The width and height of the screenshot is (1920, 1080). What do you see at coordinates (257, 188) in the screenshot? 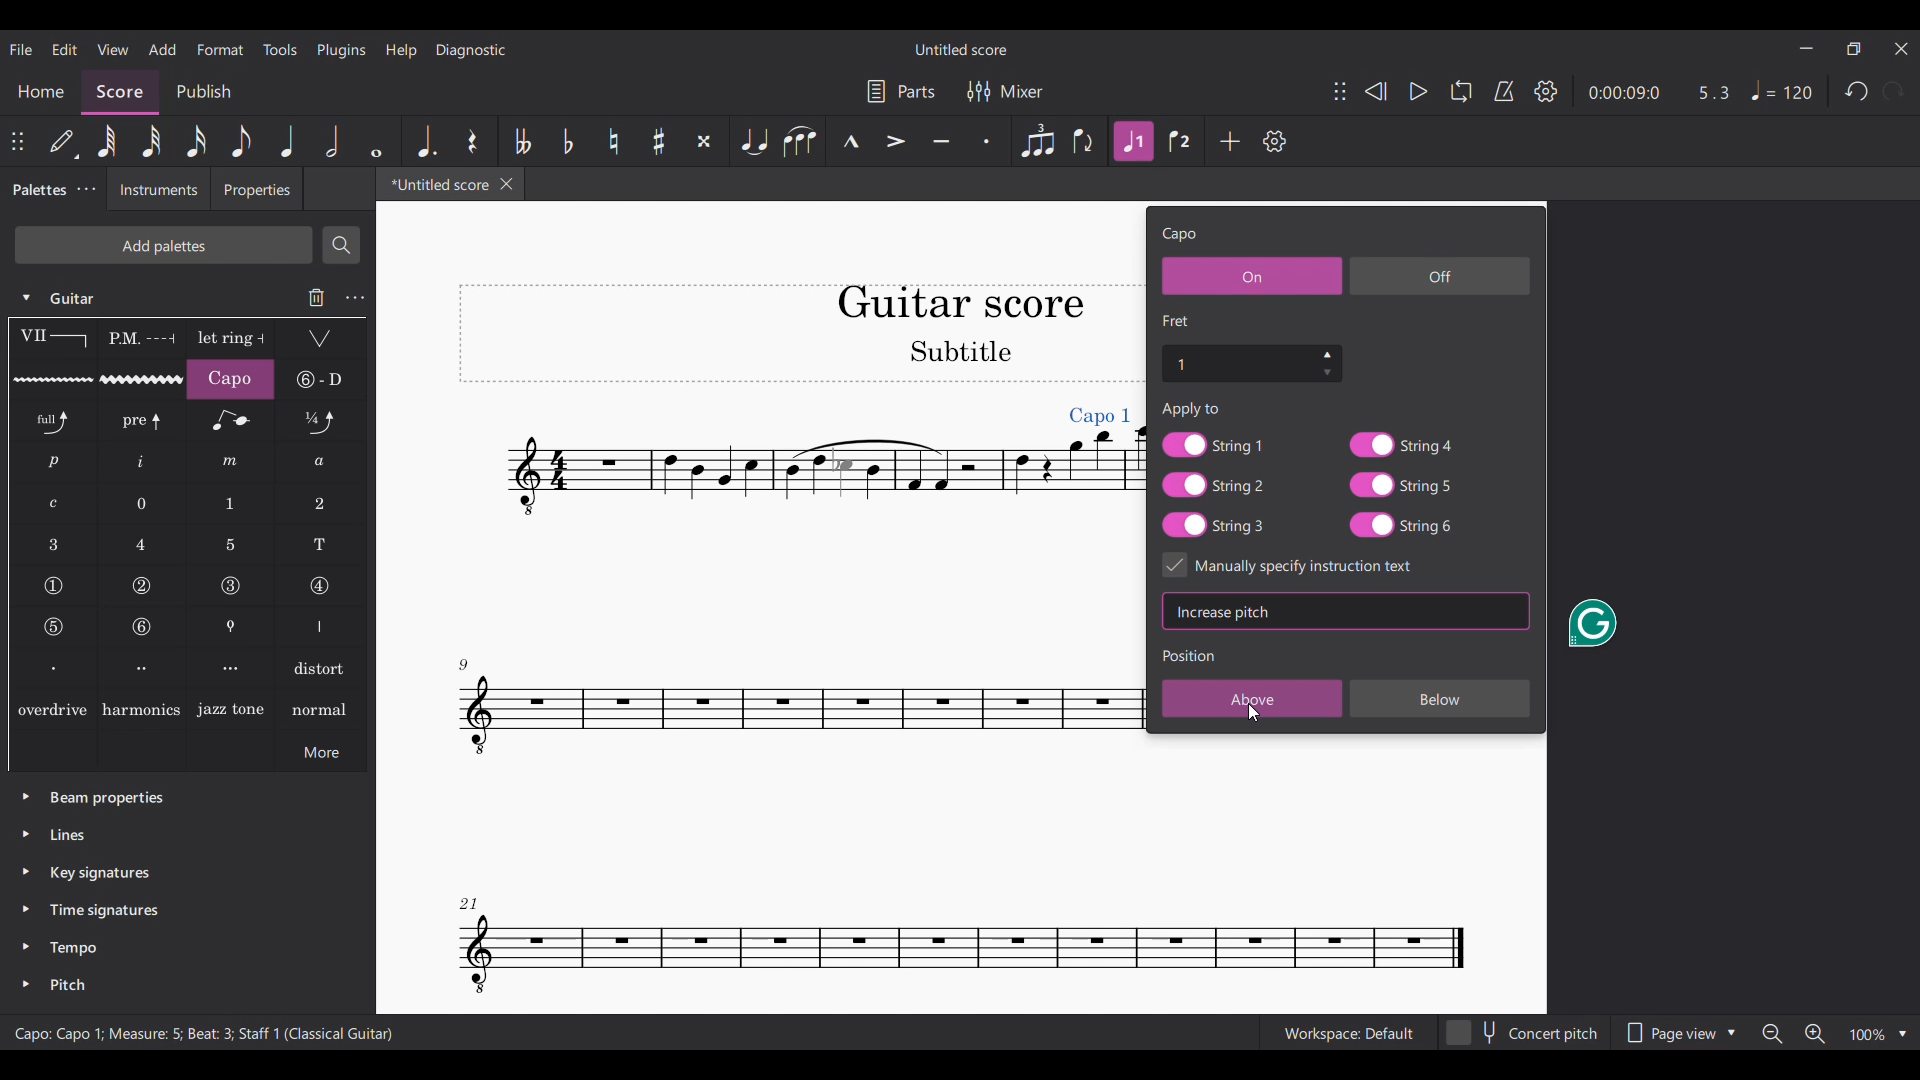
I see `Properties tab` at bounding box center [257, 188].